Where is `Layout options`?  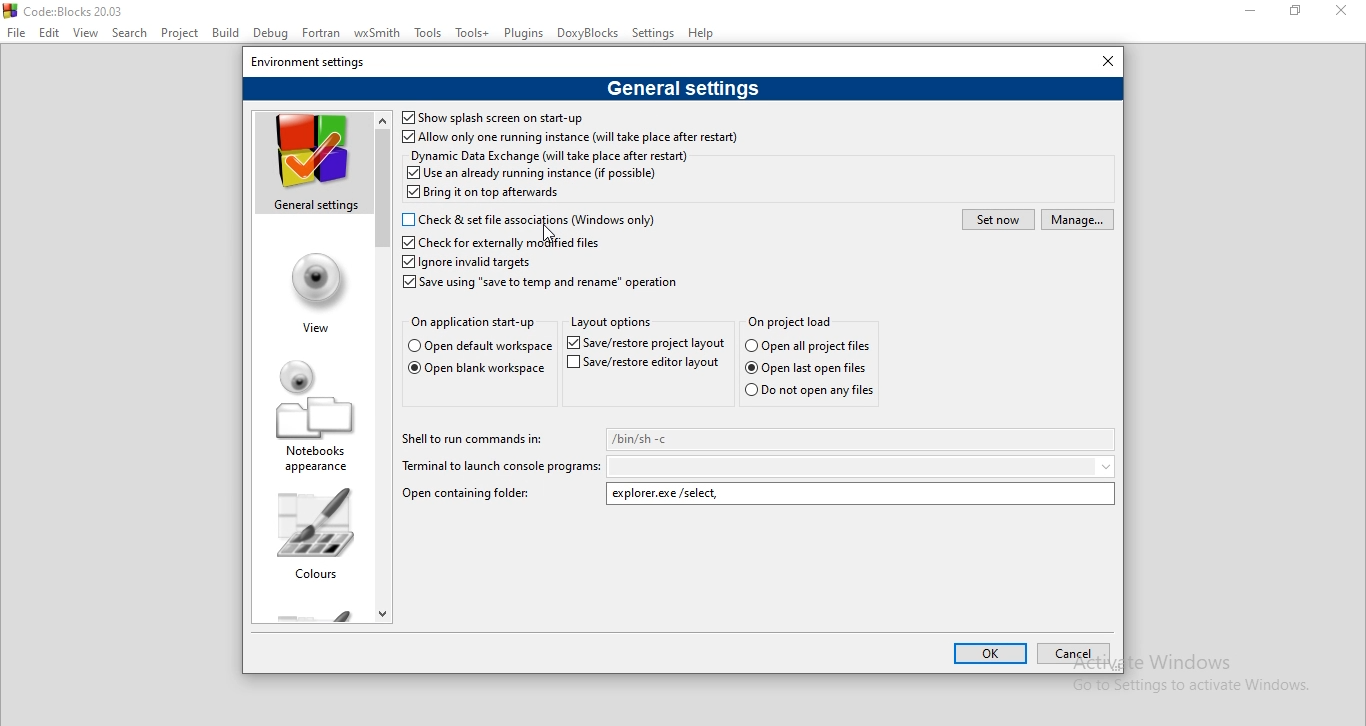
Layout options is located at coordinates (616, 324).